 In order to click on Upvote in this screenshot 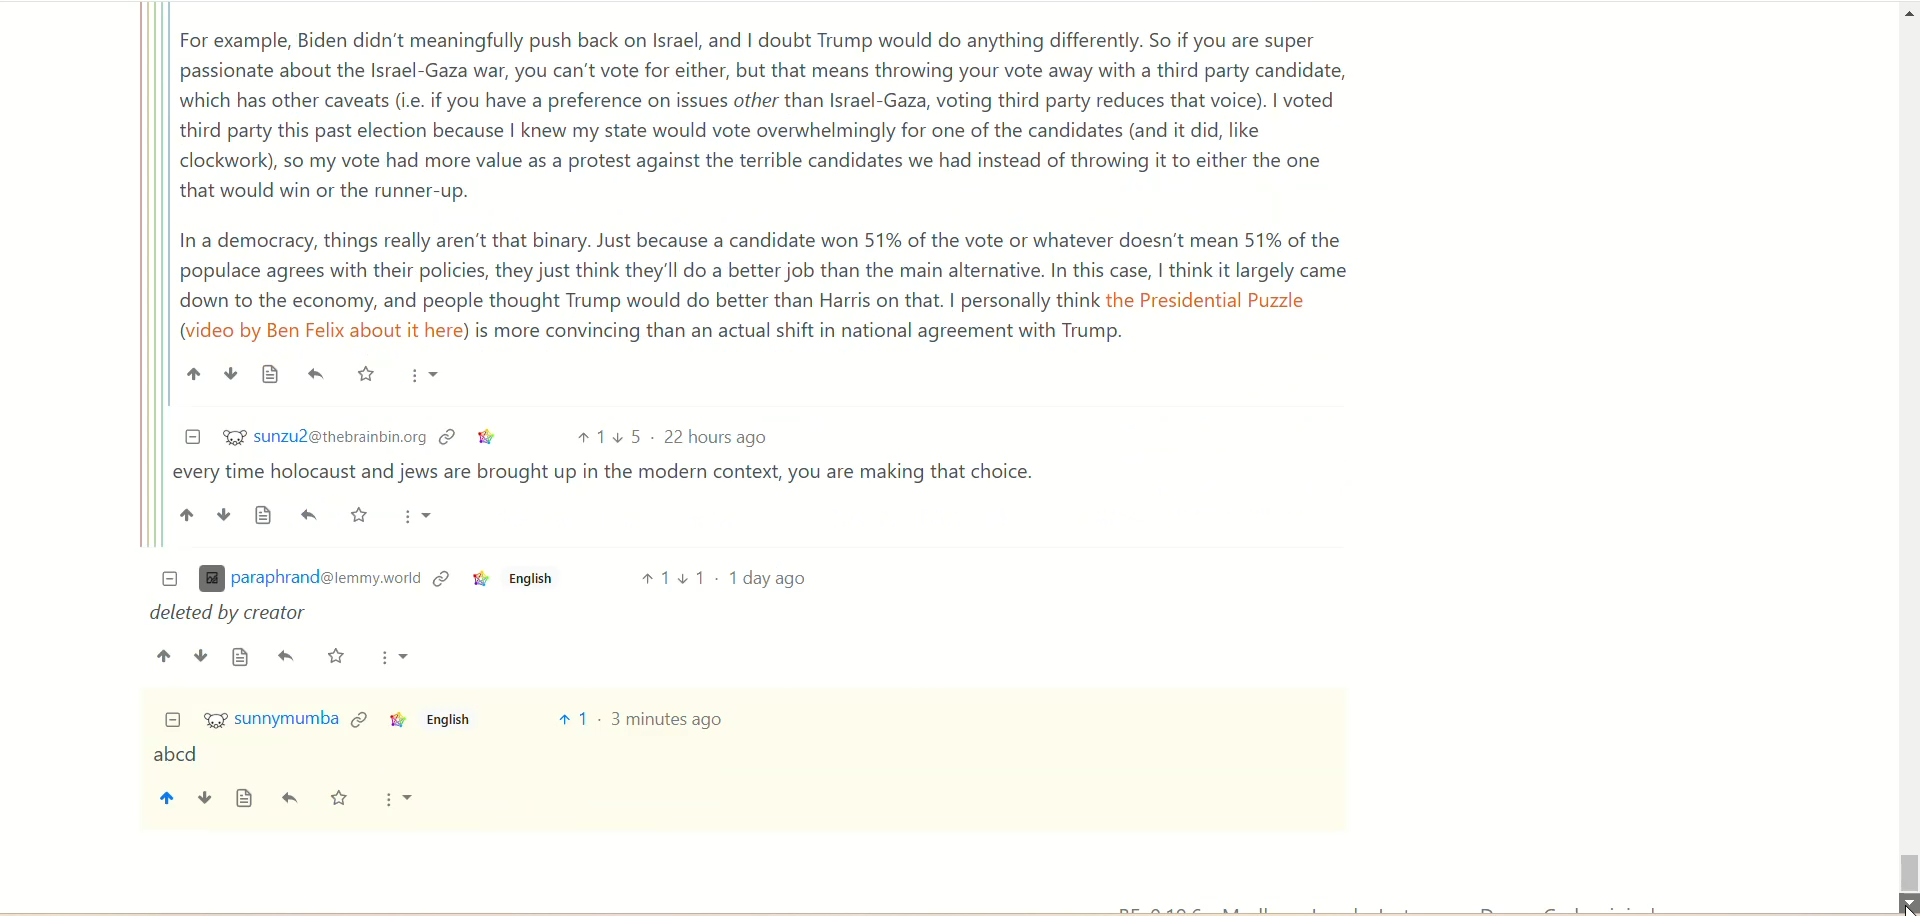, I will do `click(189, 513)`.